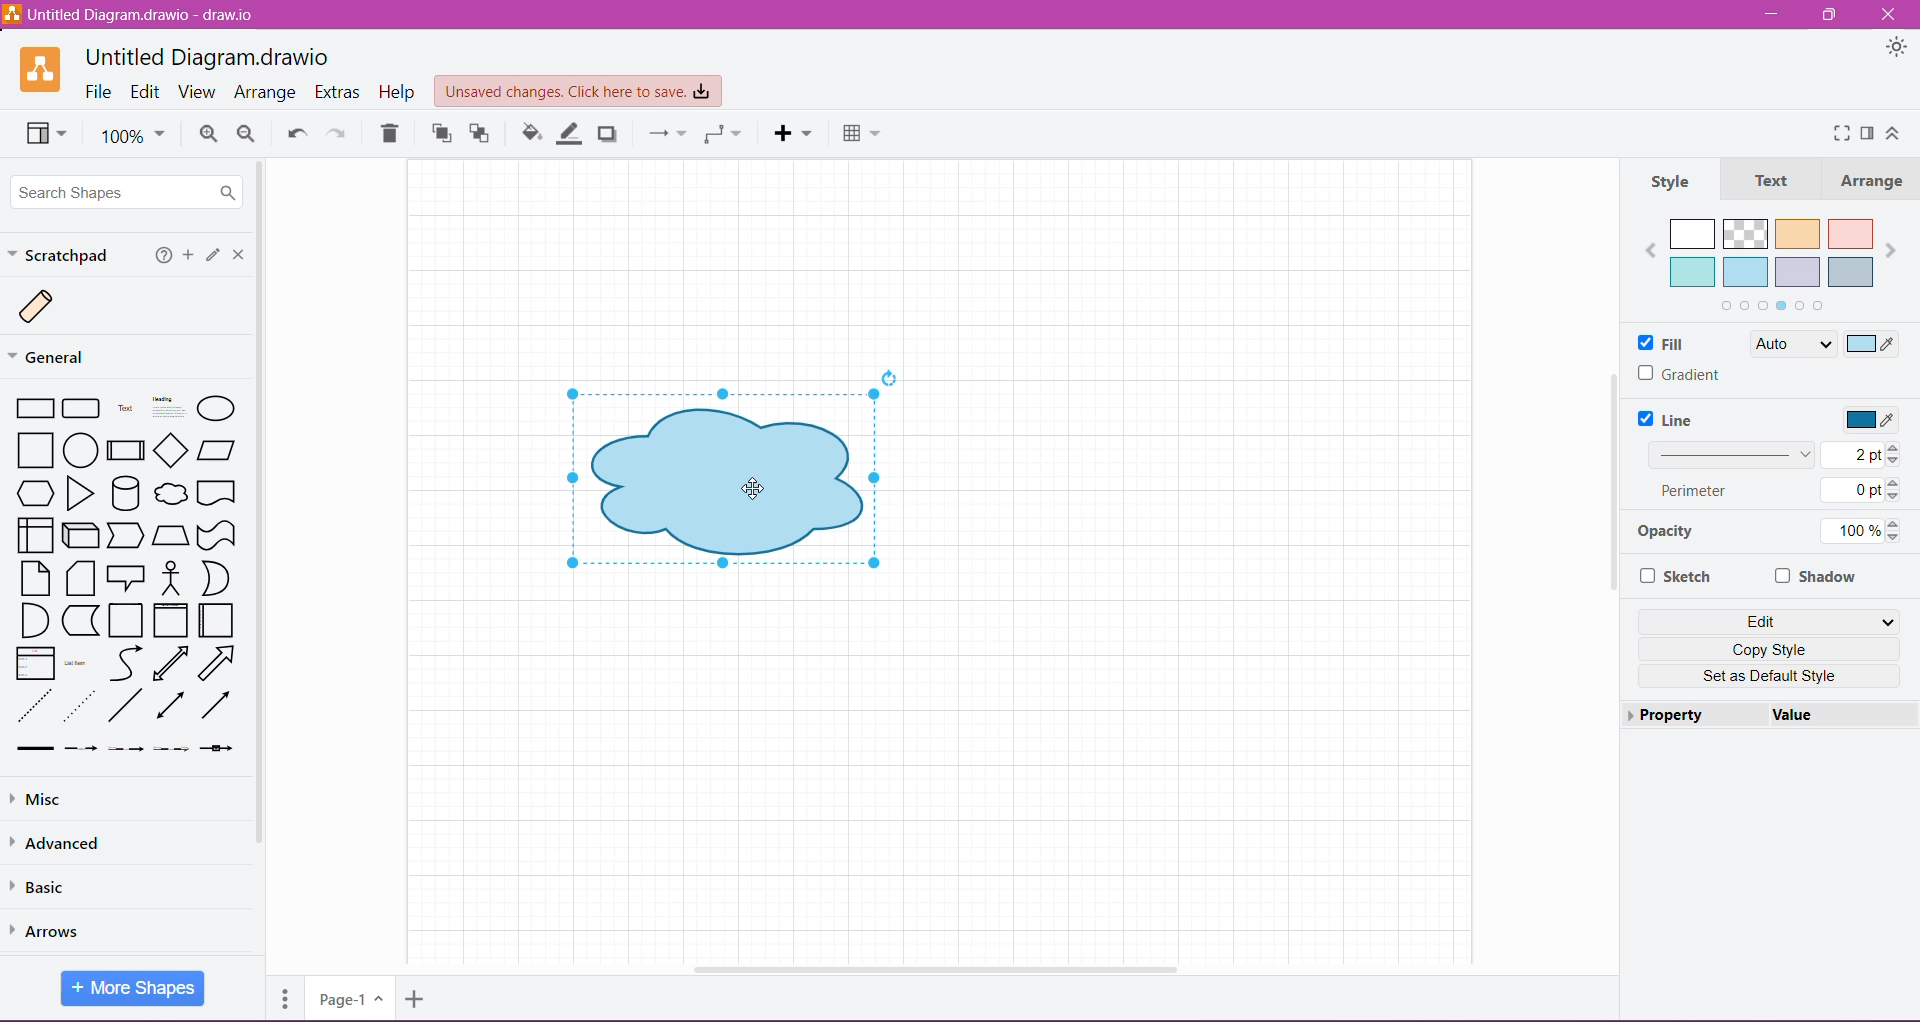 This screenshot has height=1022, width=1920. I want to click on Fill Color, so click(1667, 344).